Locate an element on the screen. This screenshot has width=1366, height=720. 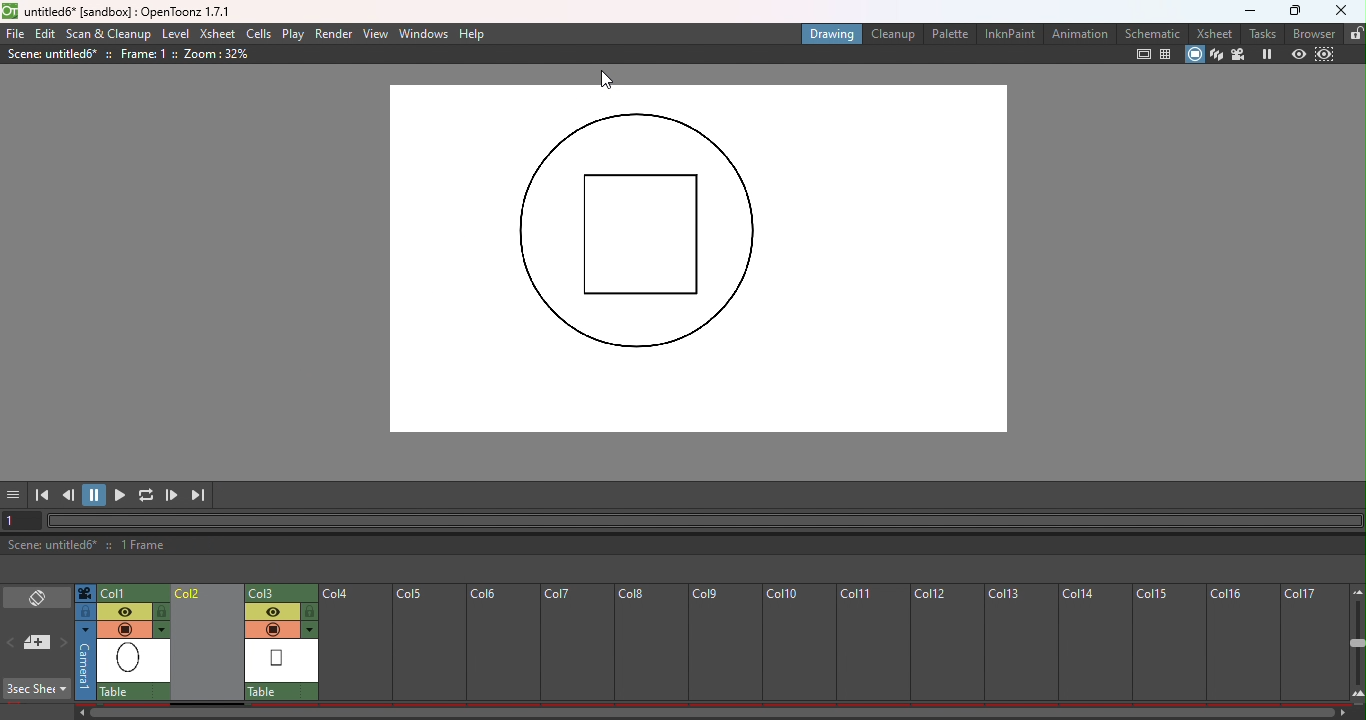
Additional column settings is located at coordinates (163, 630).